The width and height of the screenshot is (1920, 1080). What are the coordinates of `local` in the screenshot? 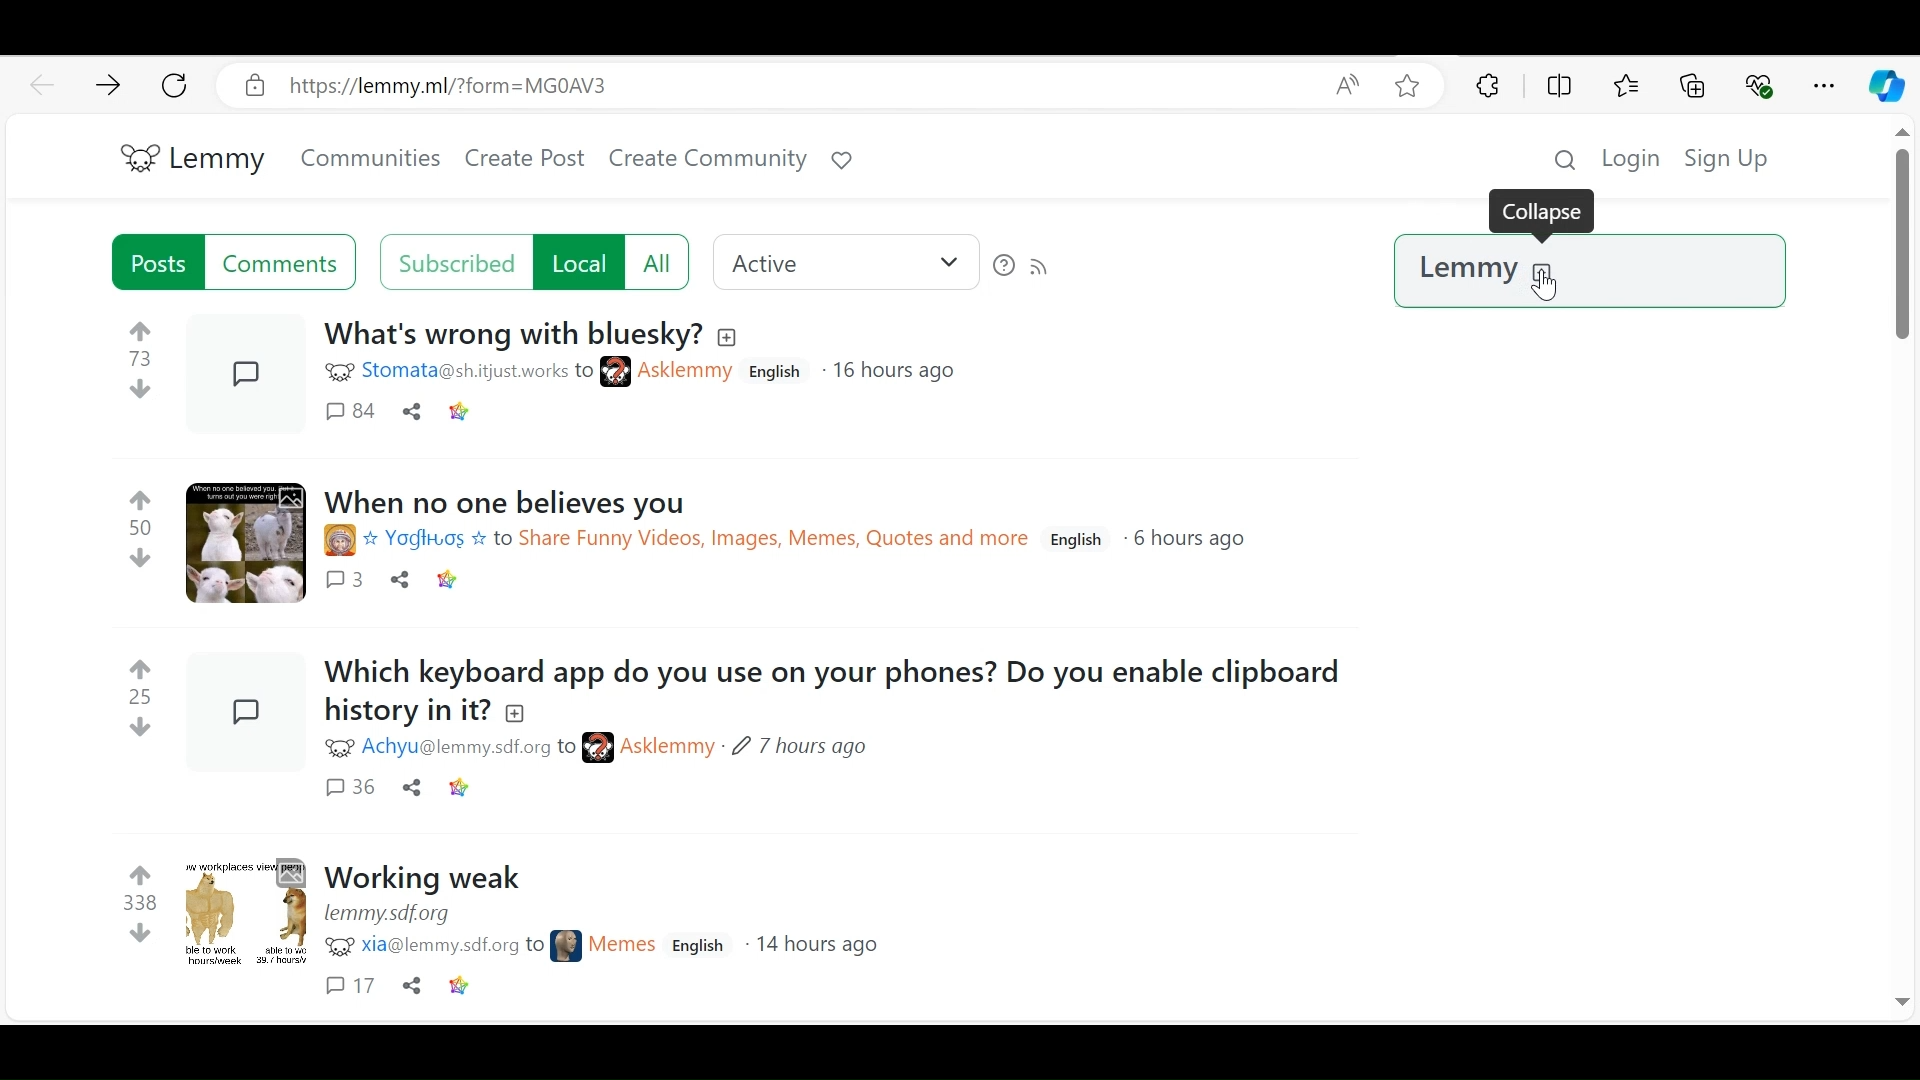 It's located at (577, 262).